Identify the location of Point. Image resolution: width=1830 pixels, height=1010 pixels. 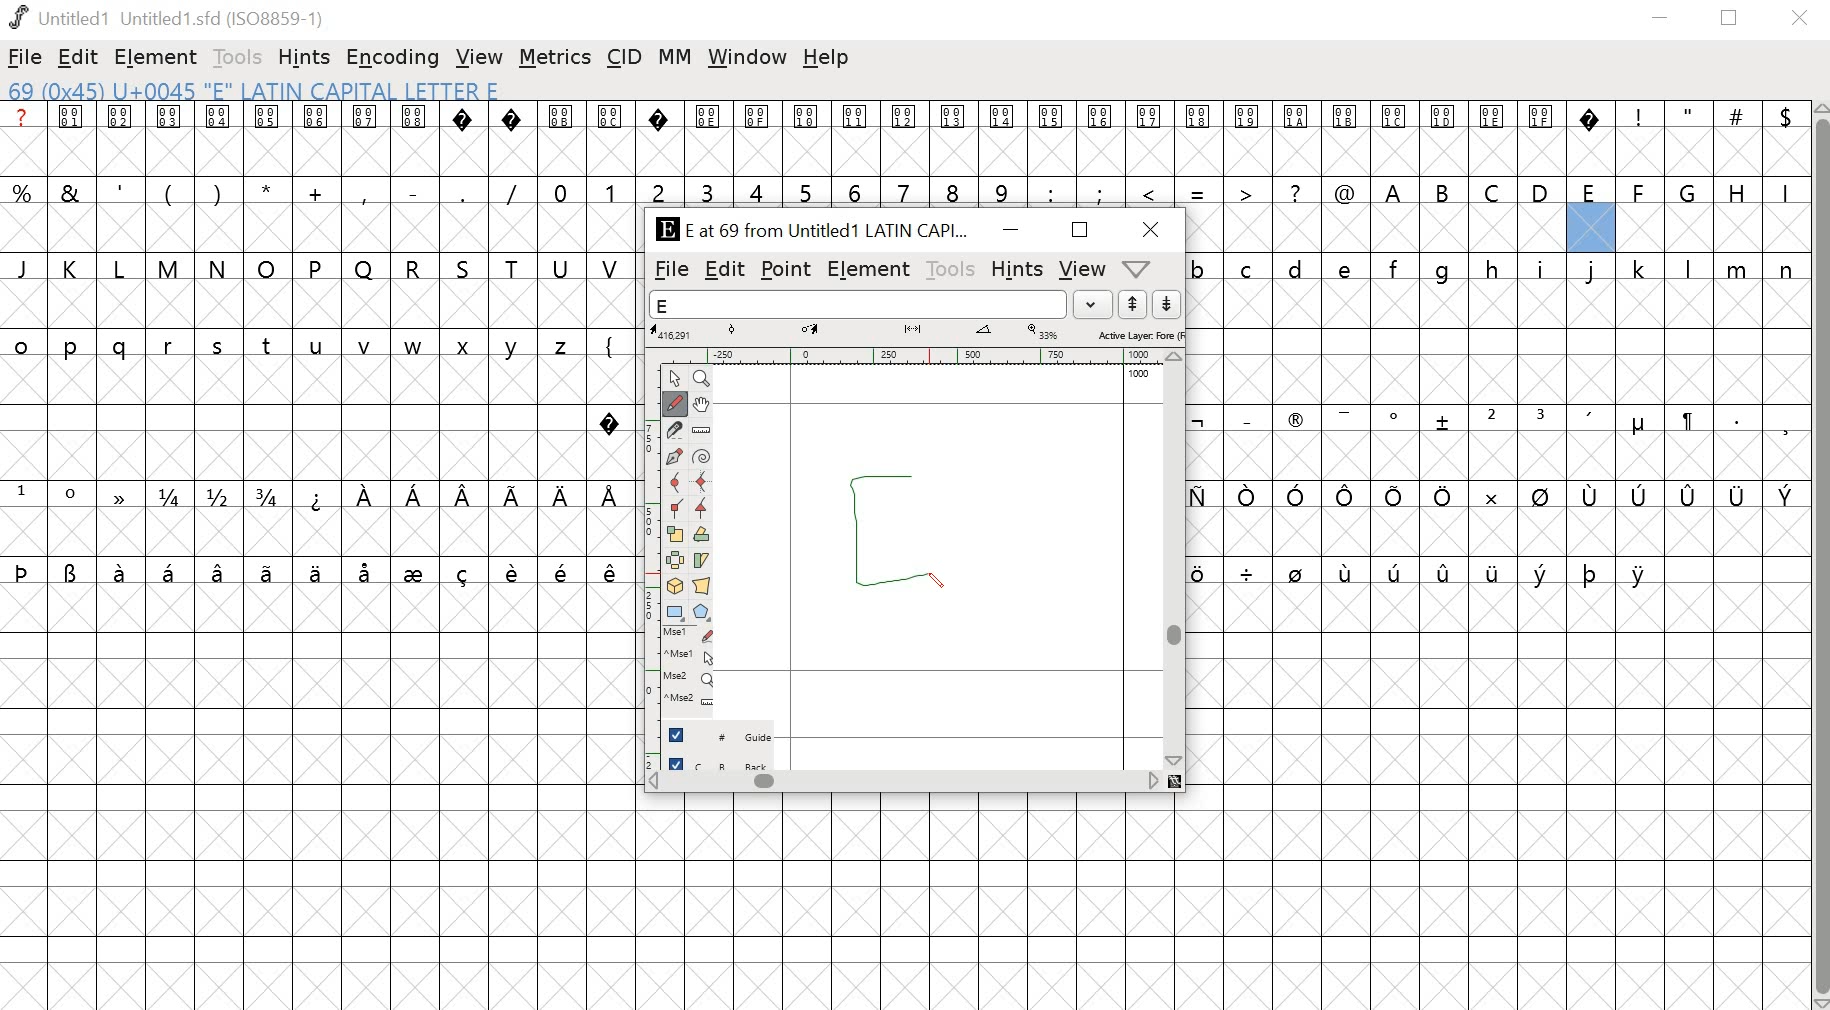
(674, 379).